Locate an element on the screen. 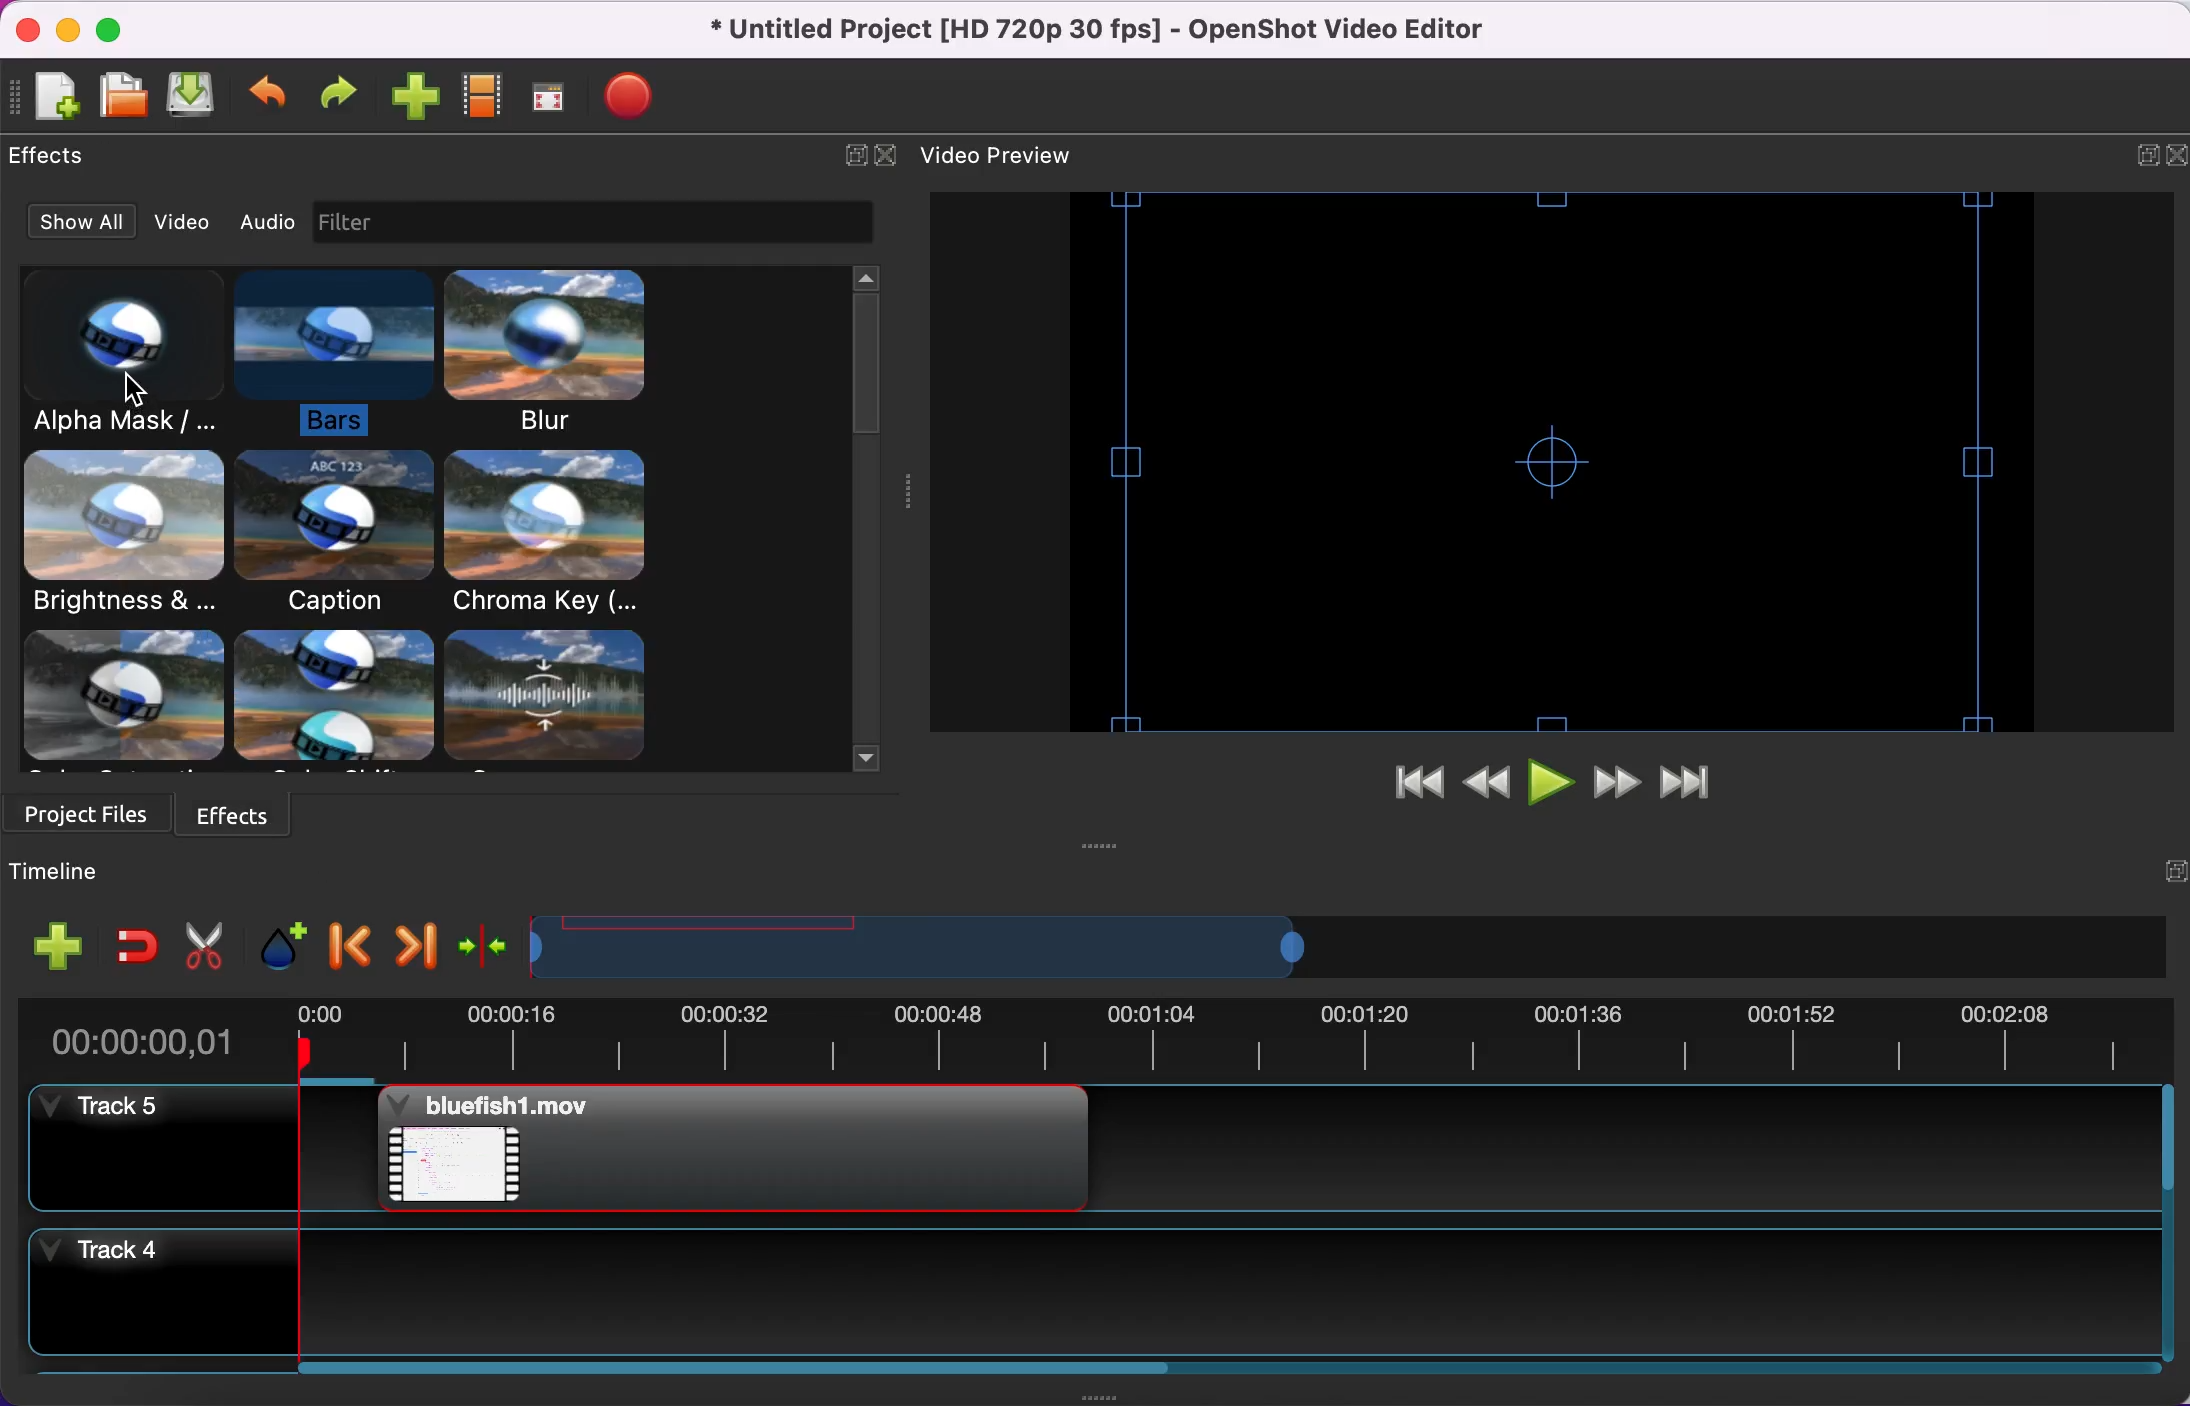  Cursor is located at coordinates (138, 387).